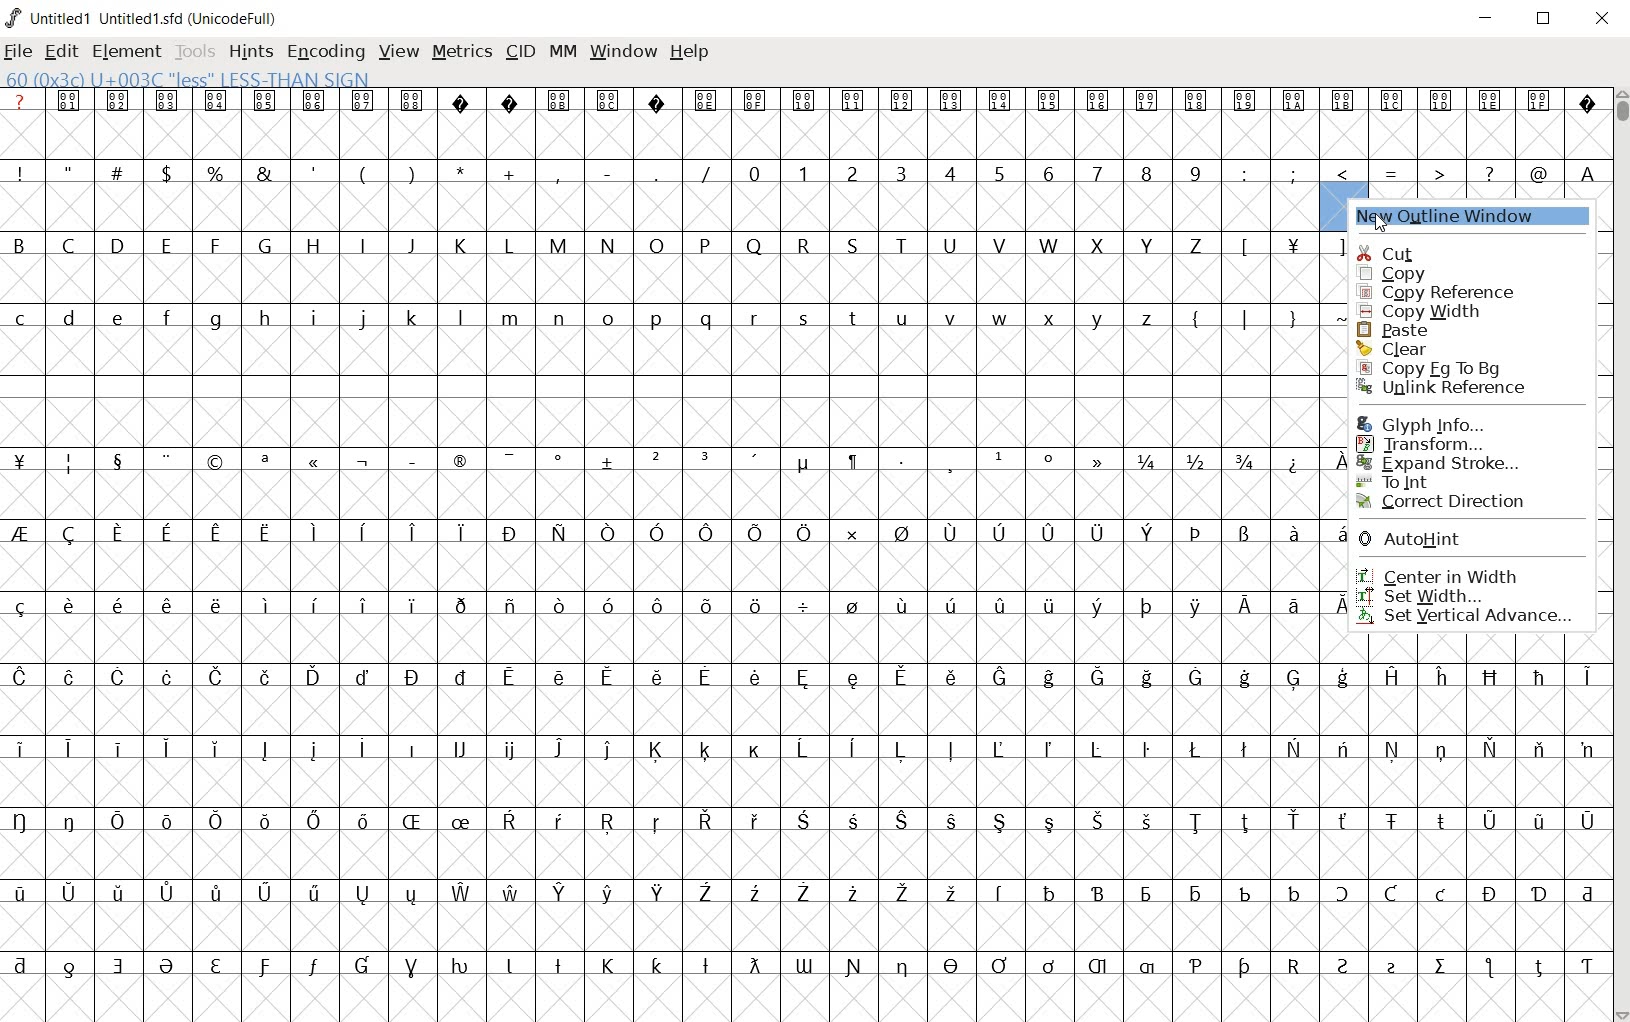 This screenshot has width=1630, height=1022. I want to click on copy, so click(1438, 272).